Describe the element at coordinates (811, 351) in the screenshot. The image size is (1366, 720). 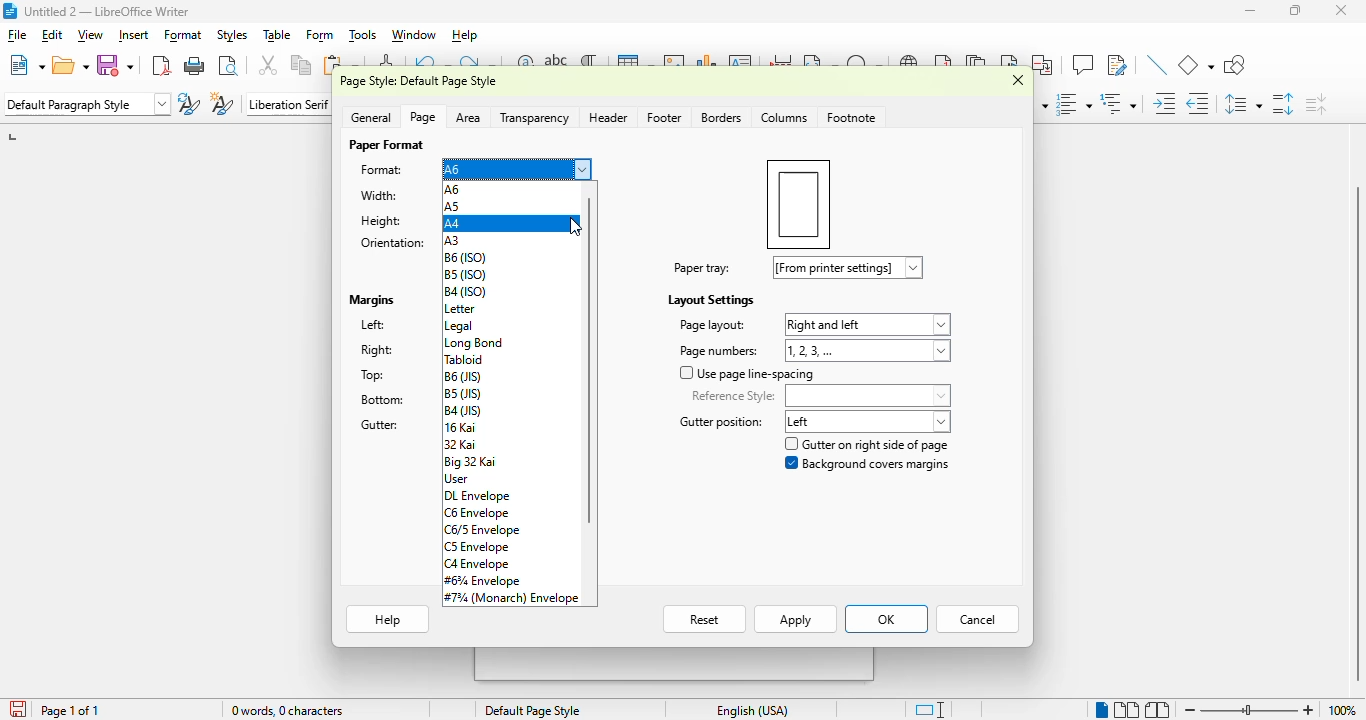
I see `page numbers: 1,2,3,...` at that location.